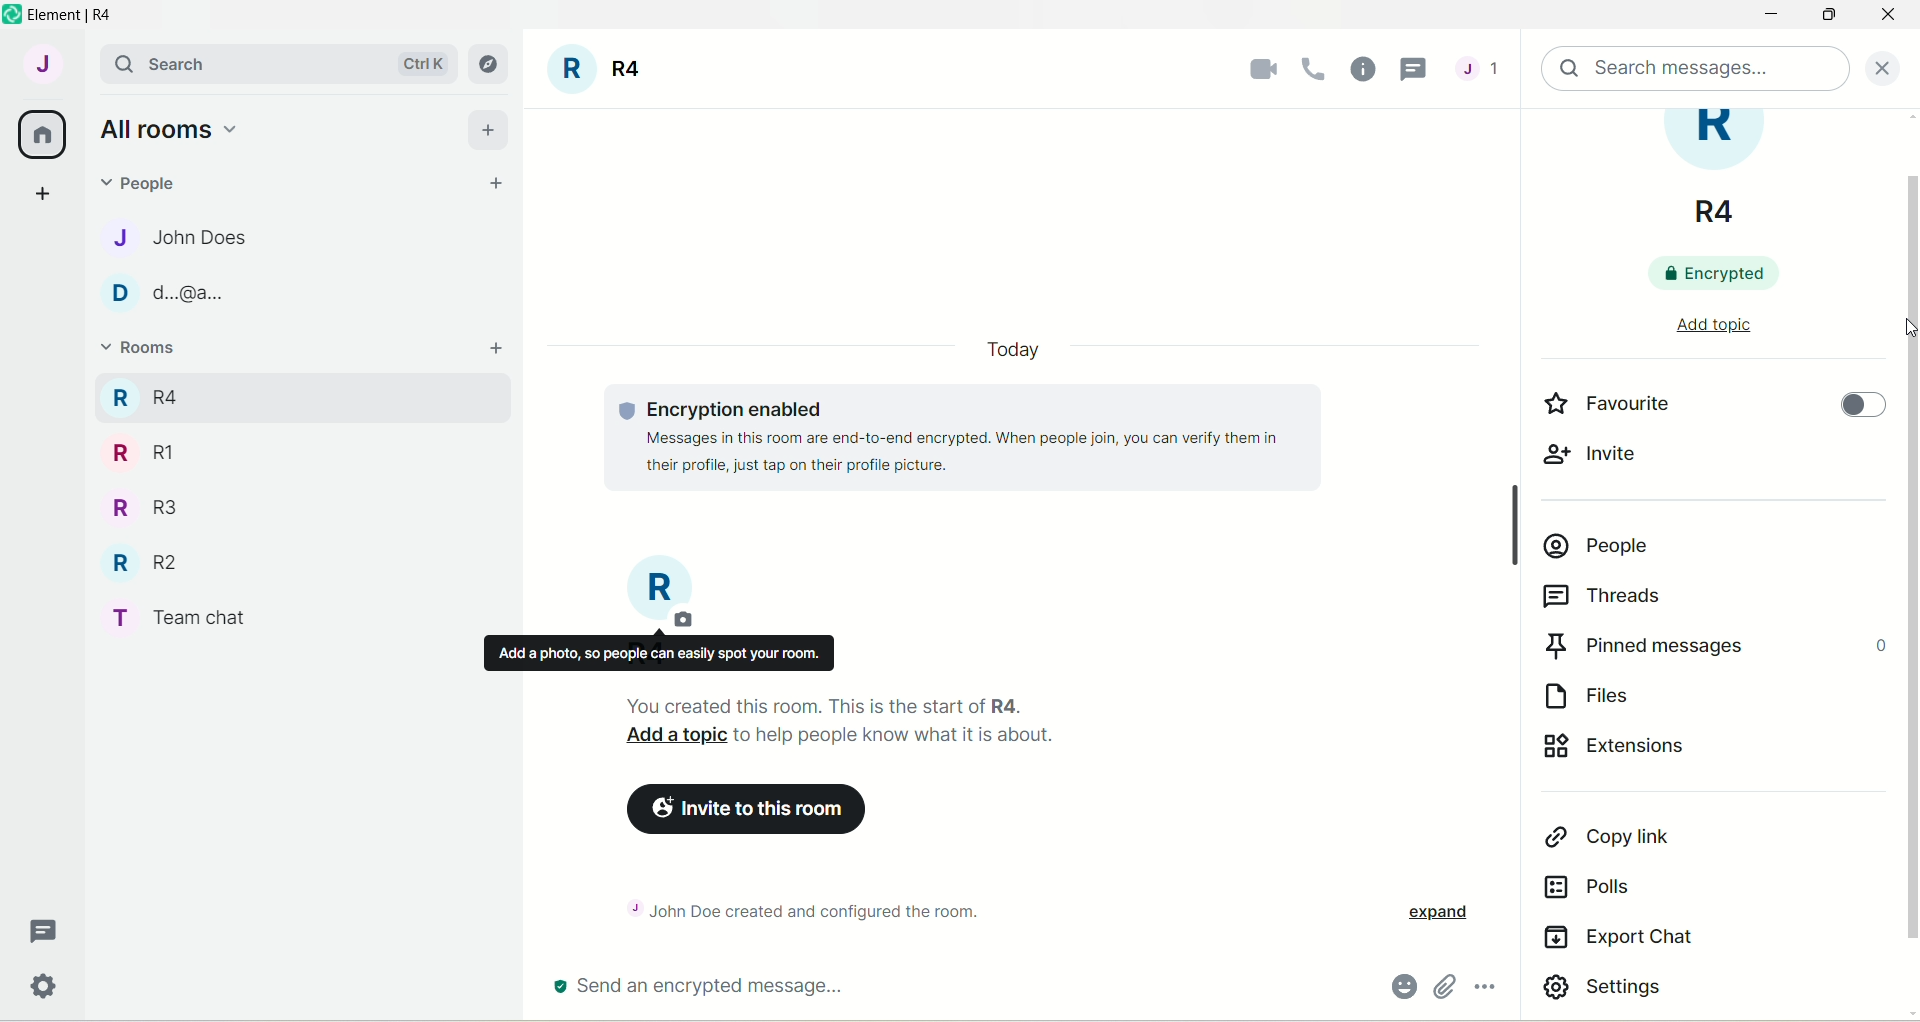 The height and width of the screenshot is (1022, 1920). Describe the element at coordinates (1365, 67) in the screenshot. I see `room info` at that location.